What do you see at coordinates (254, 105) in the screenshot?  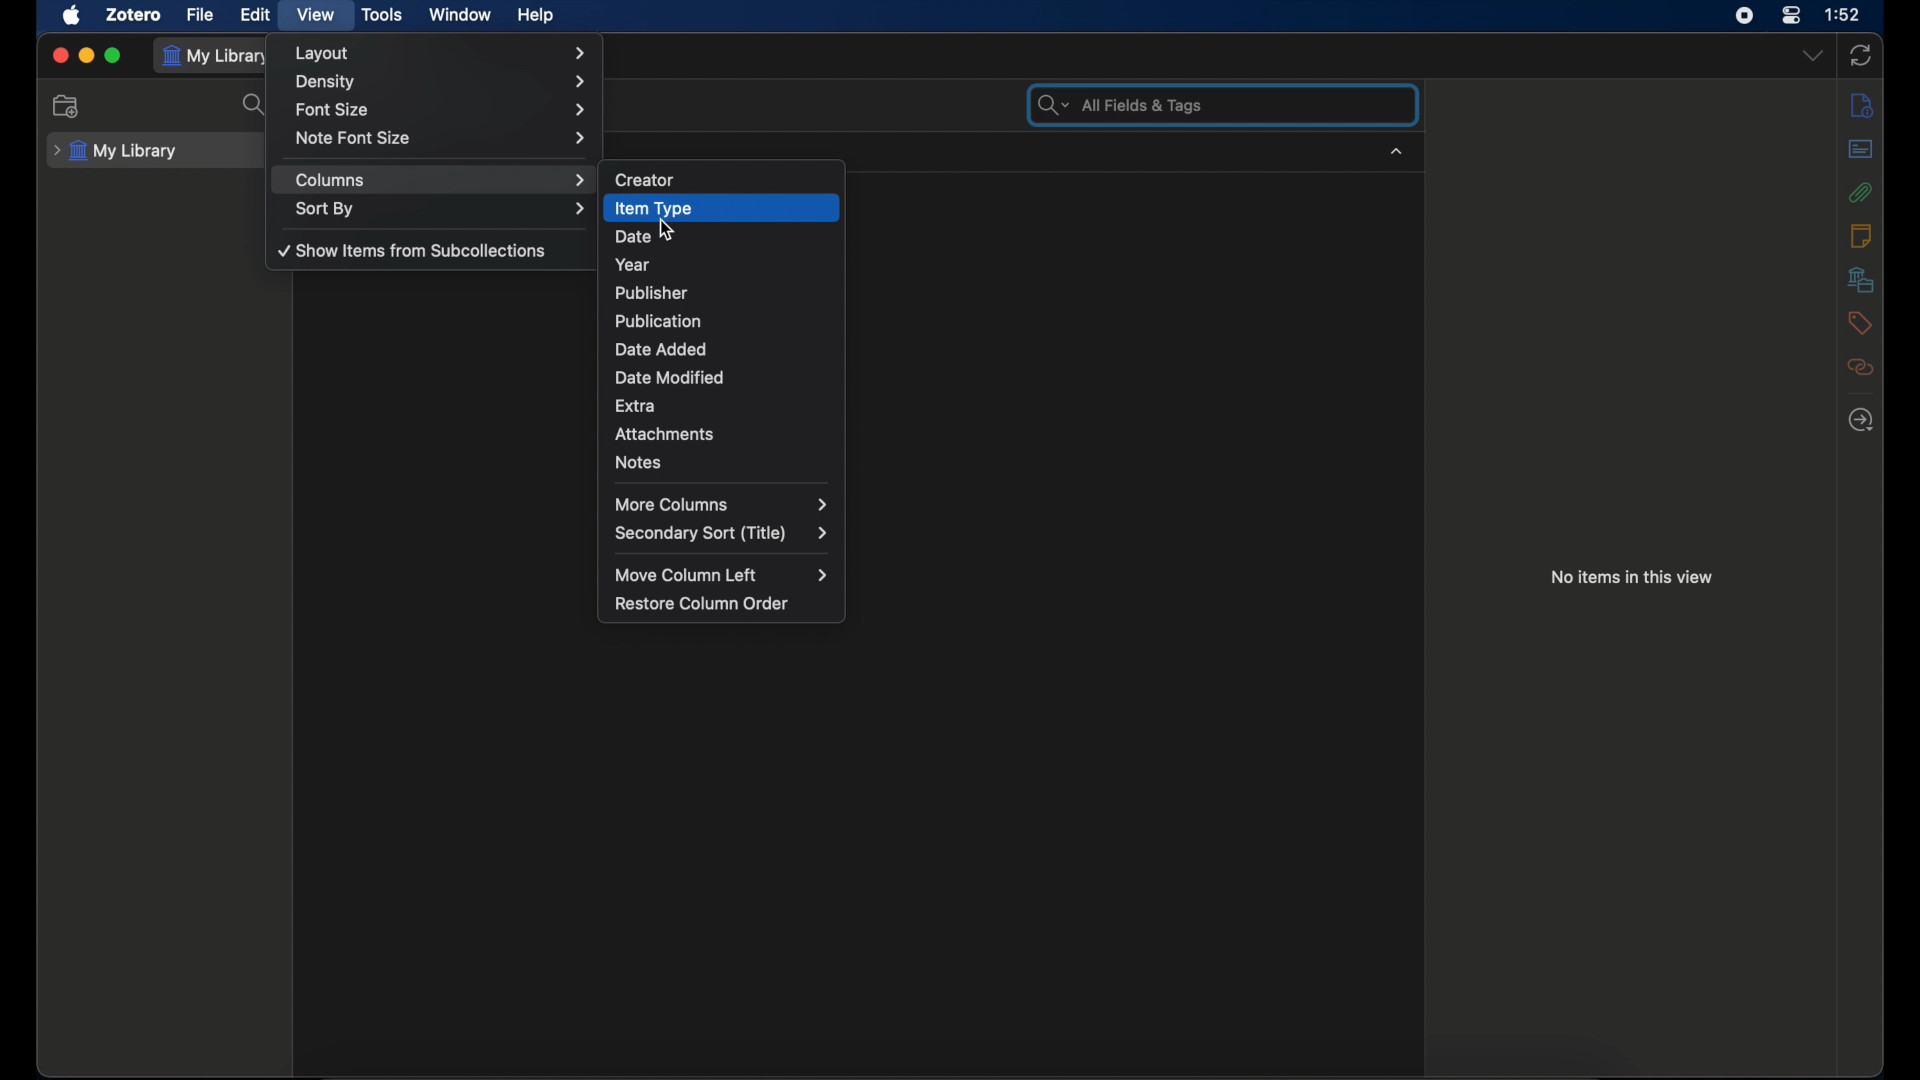 I see `search` at bounding box center [254, 105].